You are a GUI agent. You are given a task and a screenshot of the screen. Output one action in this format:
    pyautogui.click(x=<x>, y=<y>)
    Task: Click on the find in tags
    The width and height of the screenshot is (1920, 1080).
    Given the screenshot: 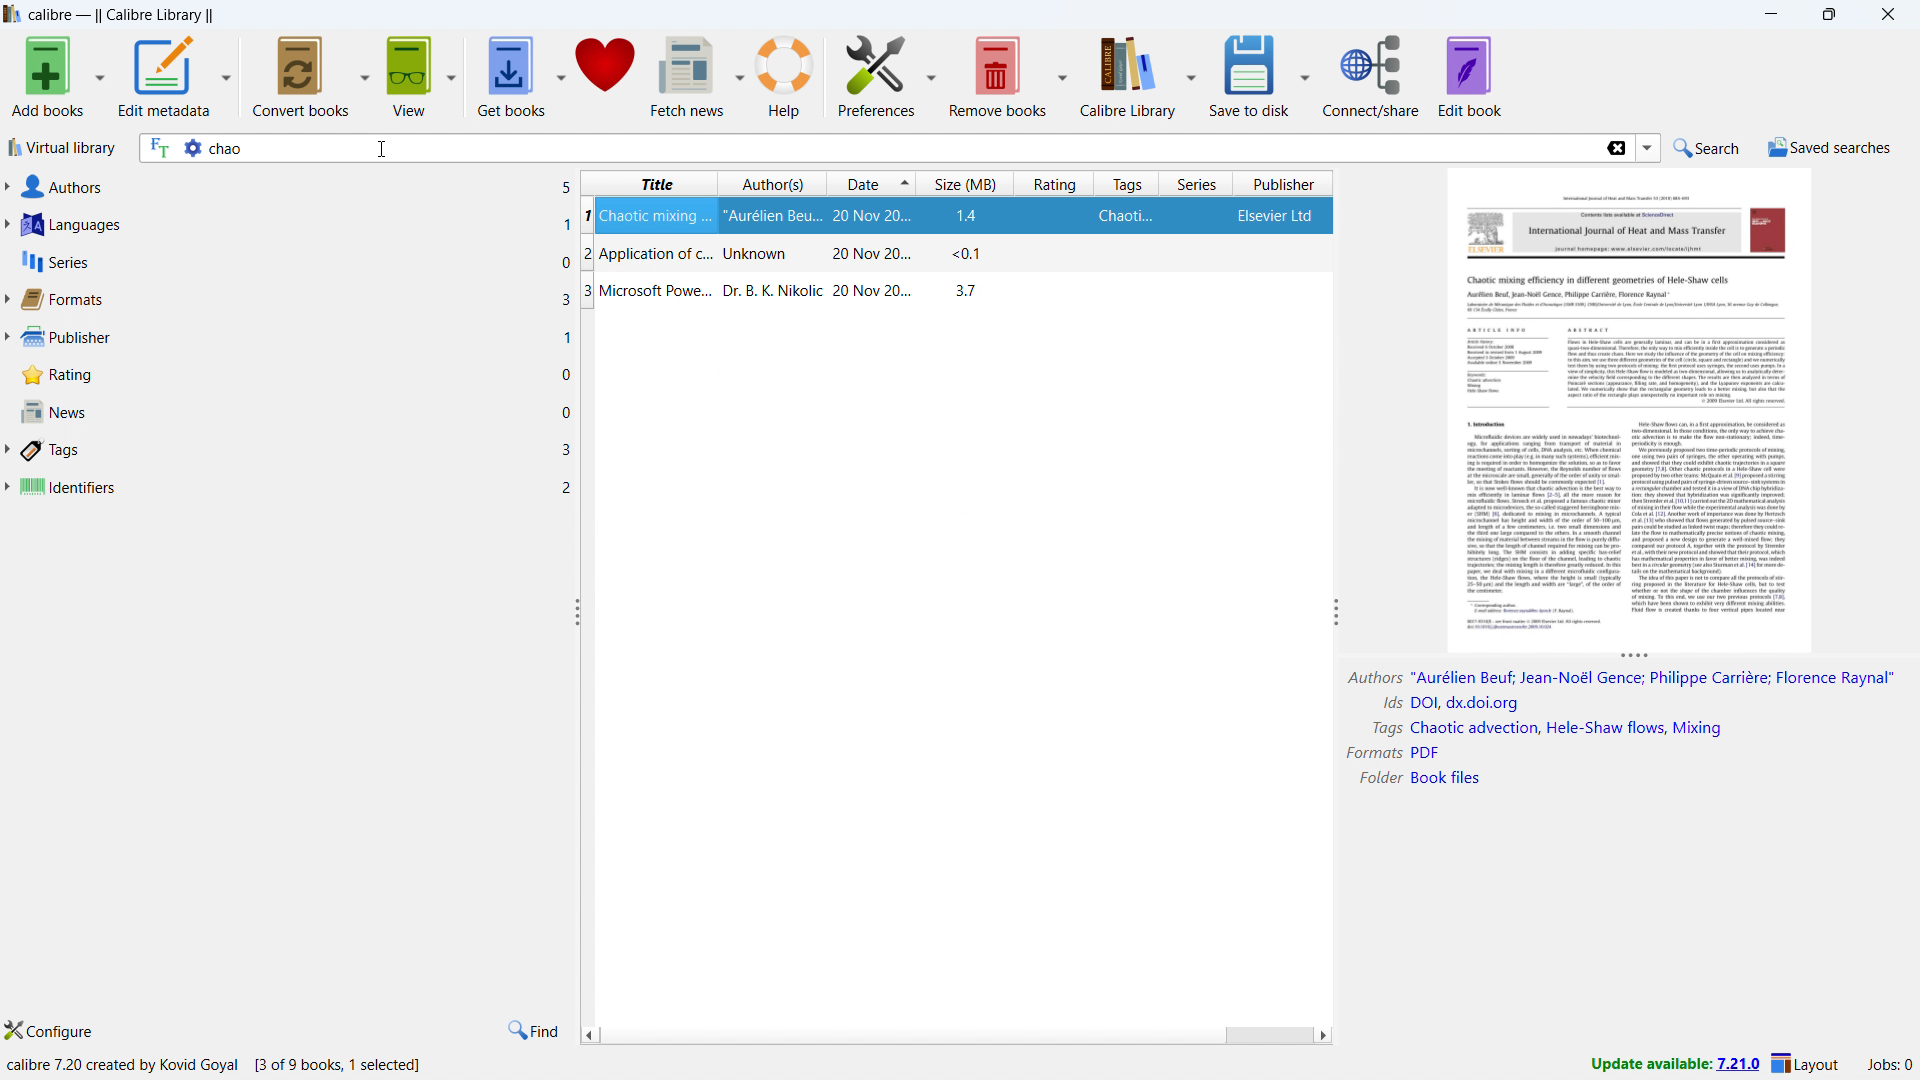 What is the action you would take?
    pyautogui.click(x=536, y=1031)
    